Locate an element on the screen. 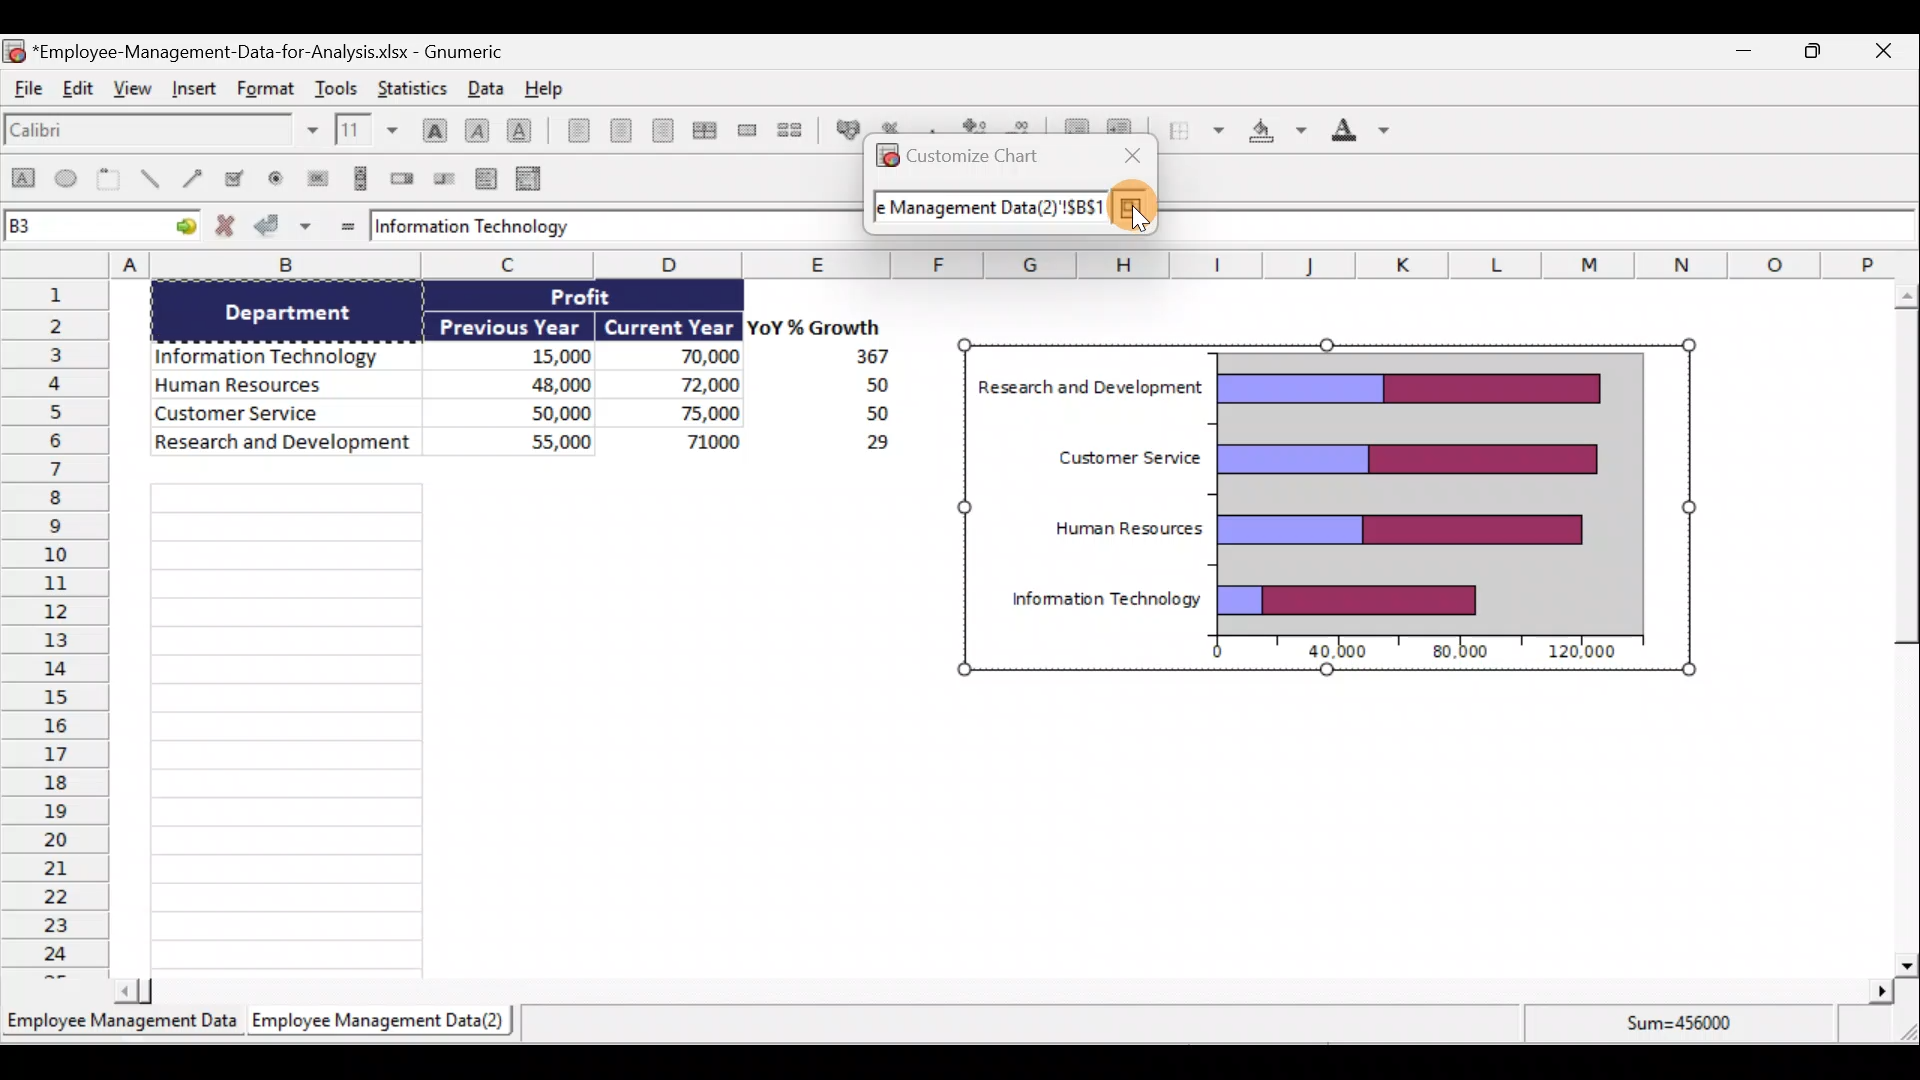  Edit is located at coordinates (79, 88).